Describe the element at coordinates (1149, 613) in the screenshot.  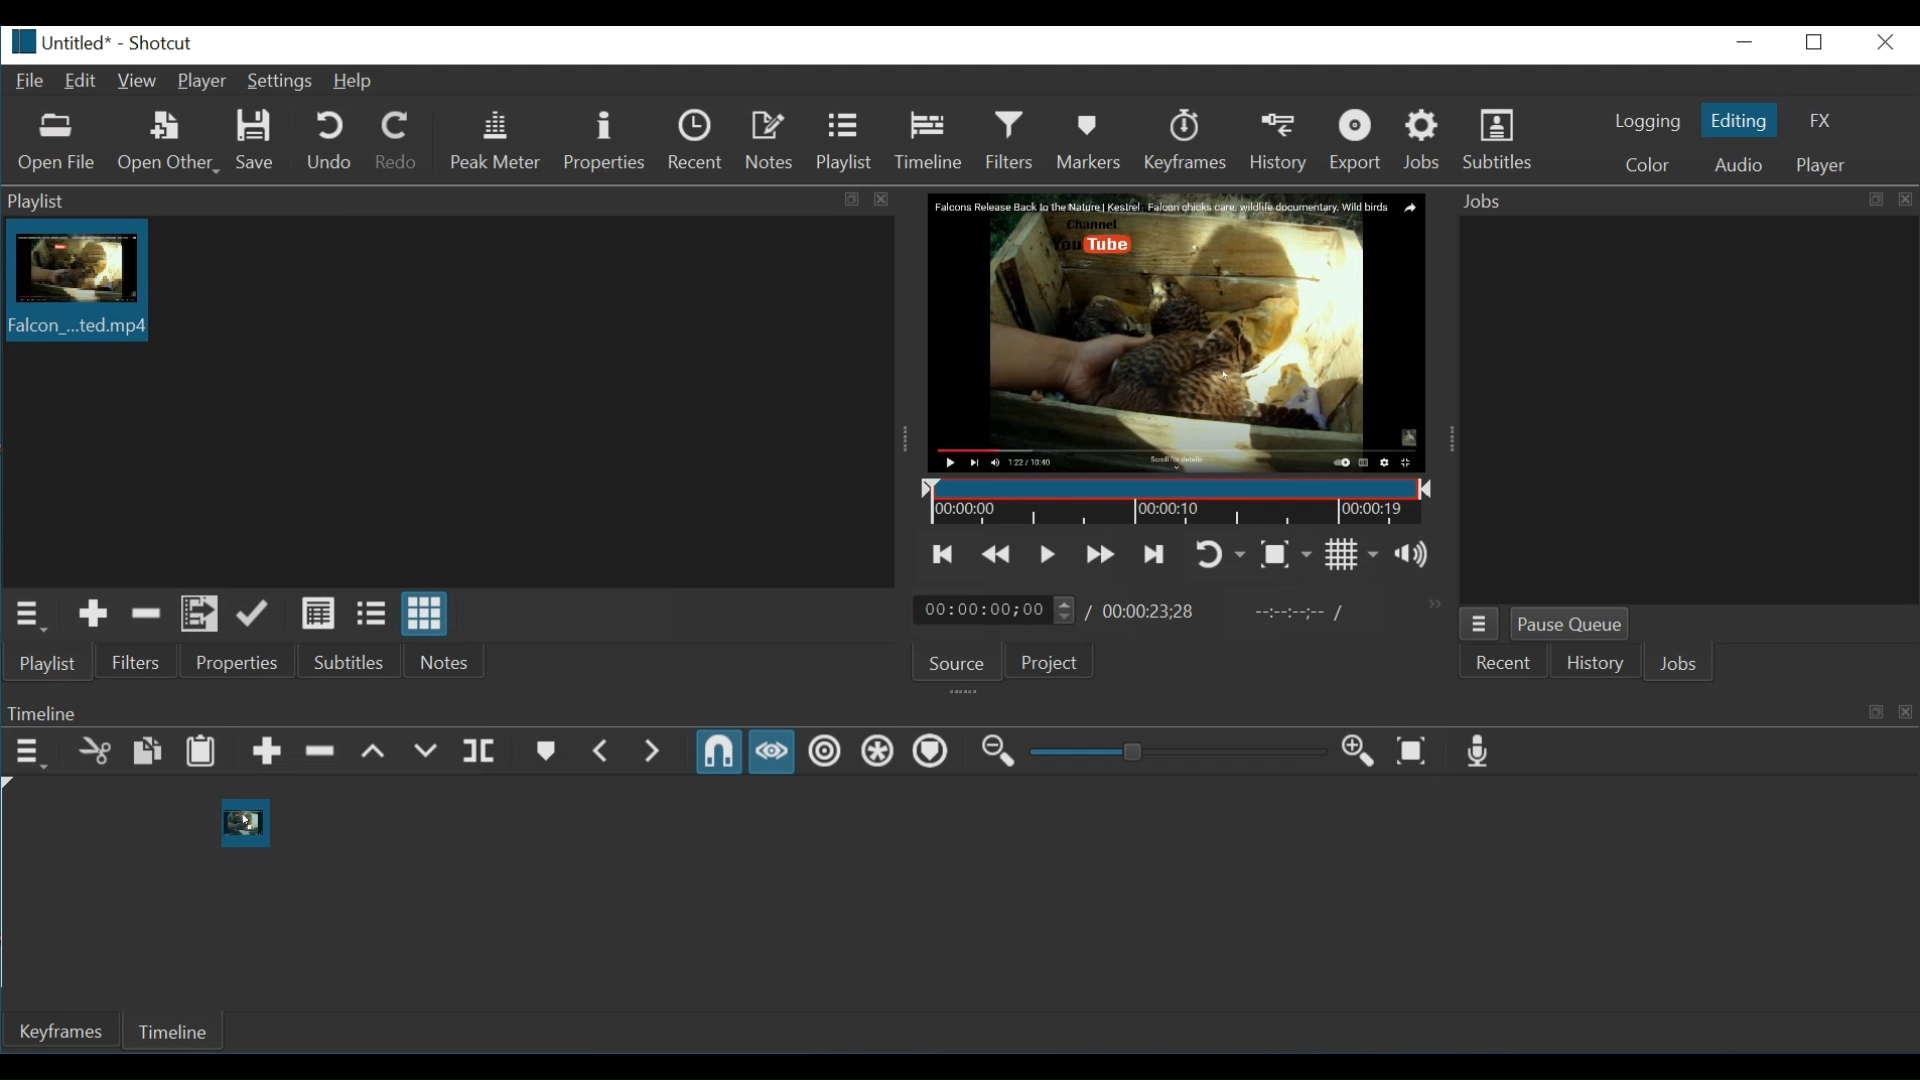
I see `Total Duration` at that location.